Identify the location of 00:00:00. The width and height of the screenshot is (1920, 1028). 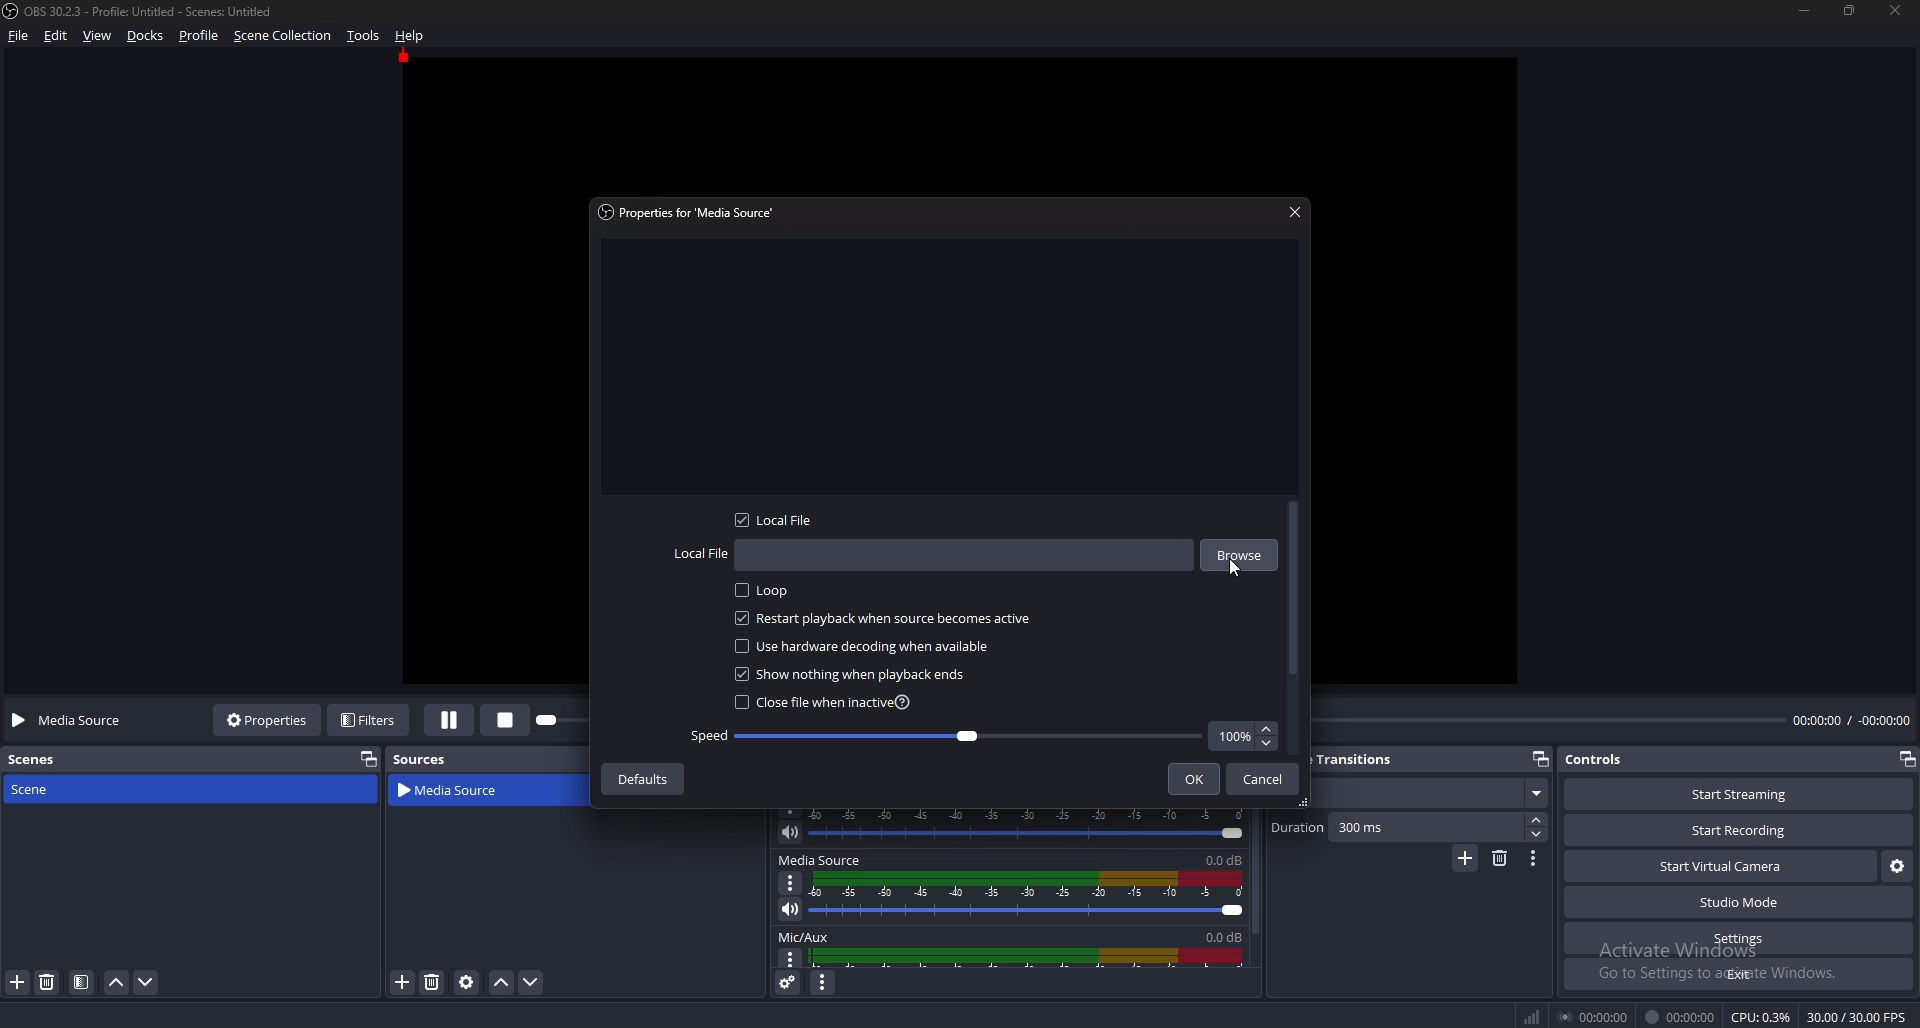
(1596, 1016).